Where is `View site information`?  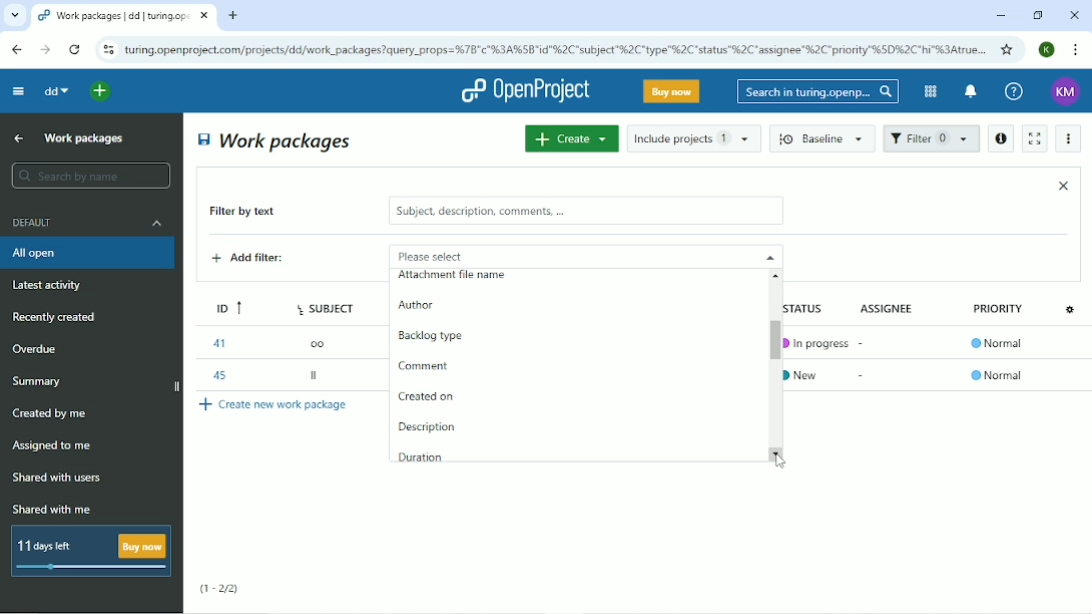 View site information is located at coordinates (108, 50).